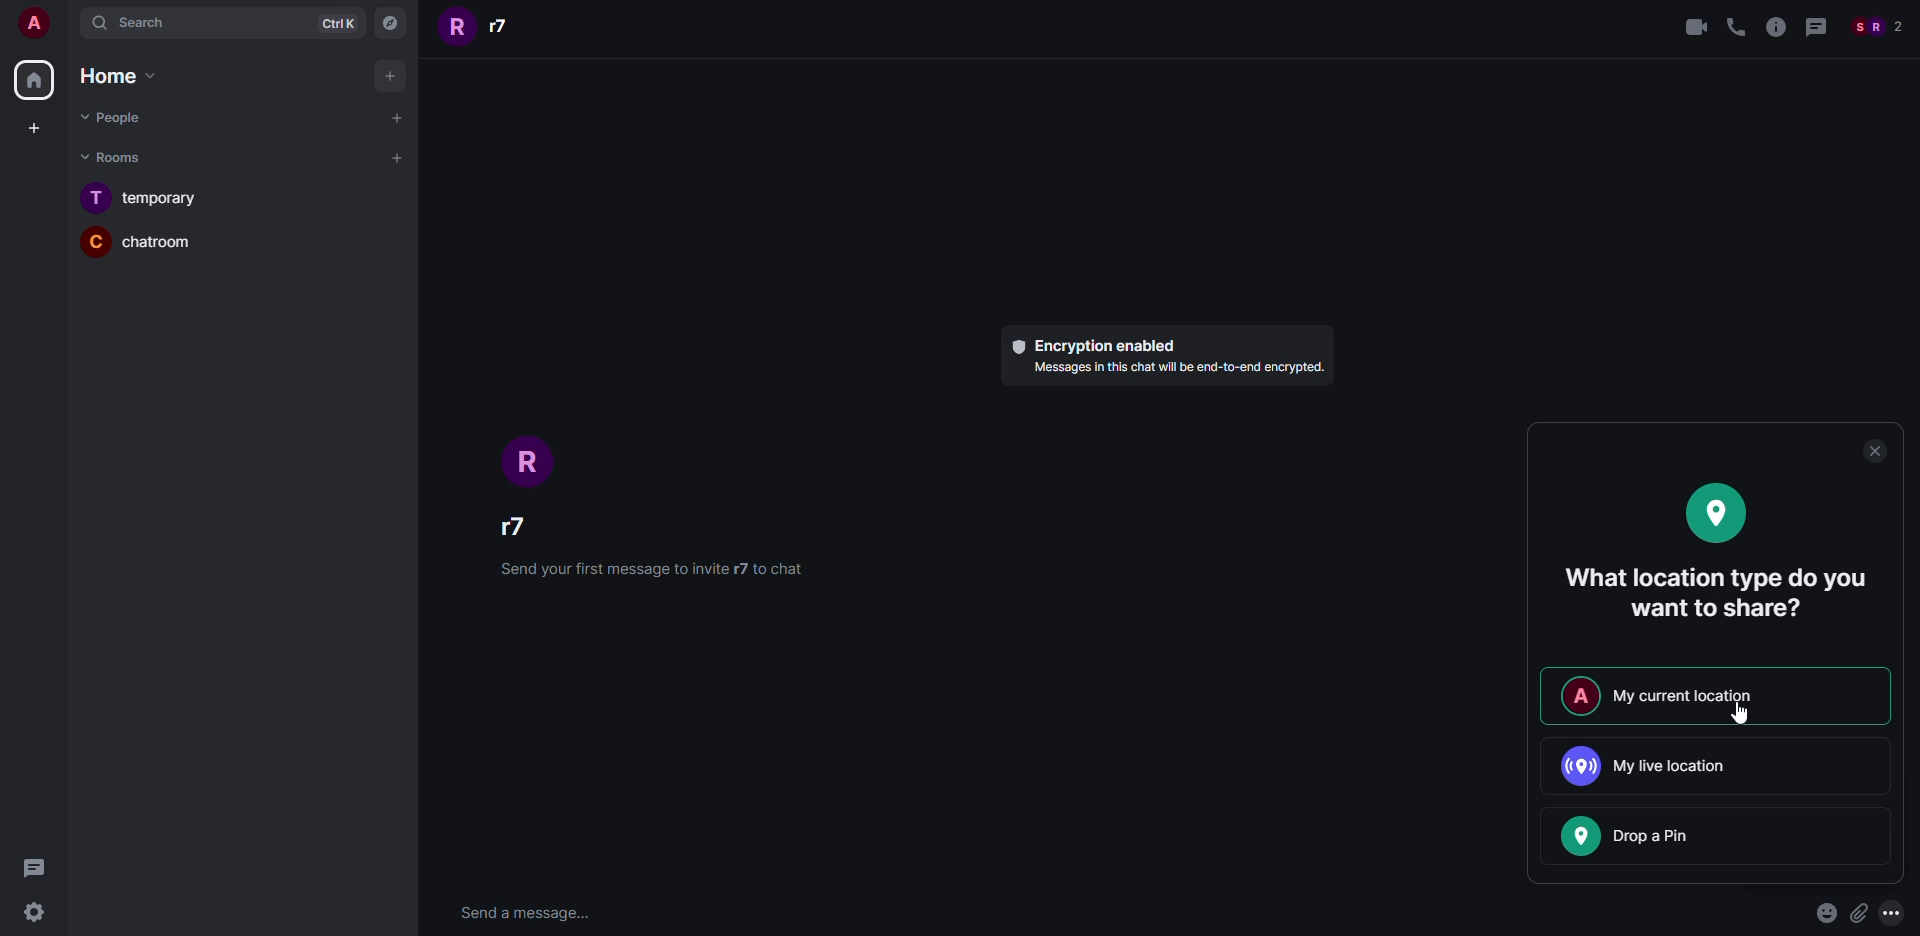  I want to click on Temporary, so click(141, 196).